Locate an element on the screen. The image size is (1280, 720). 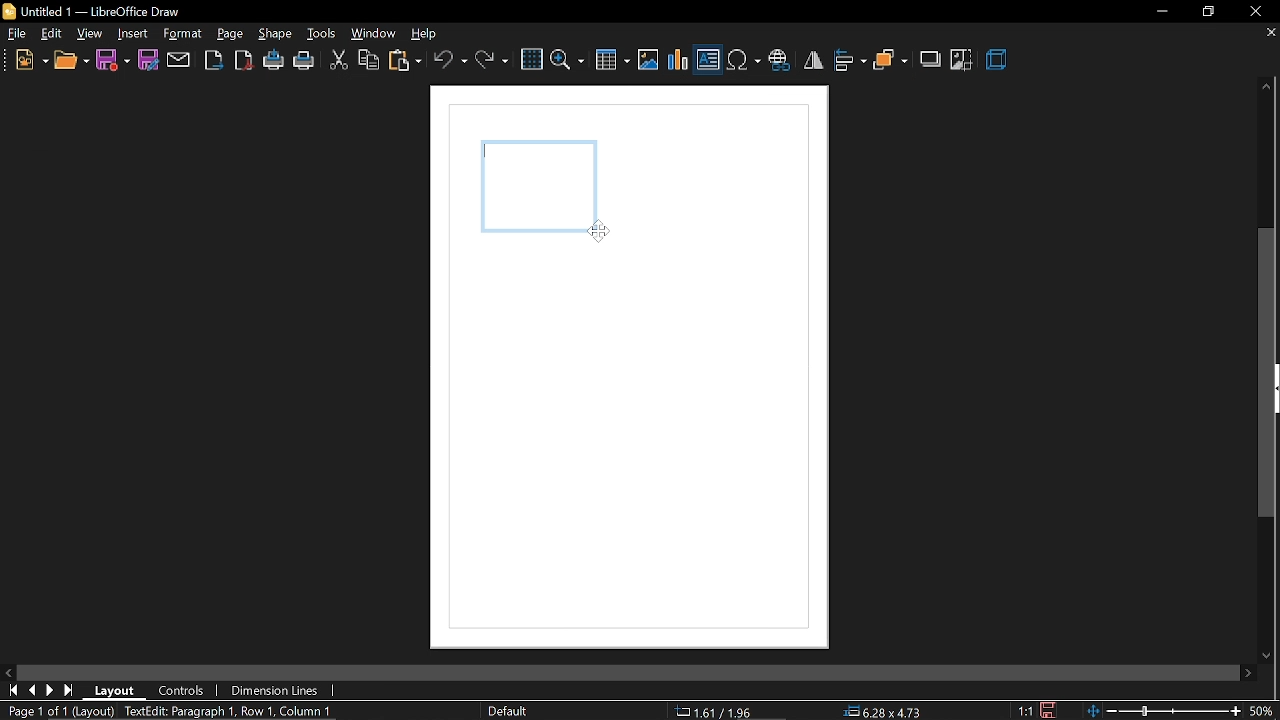
insert image is located at coordinates (648, 61).